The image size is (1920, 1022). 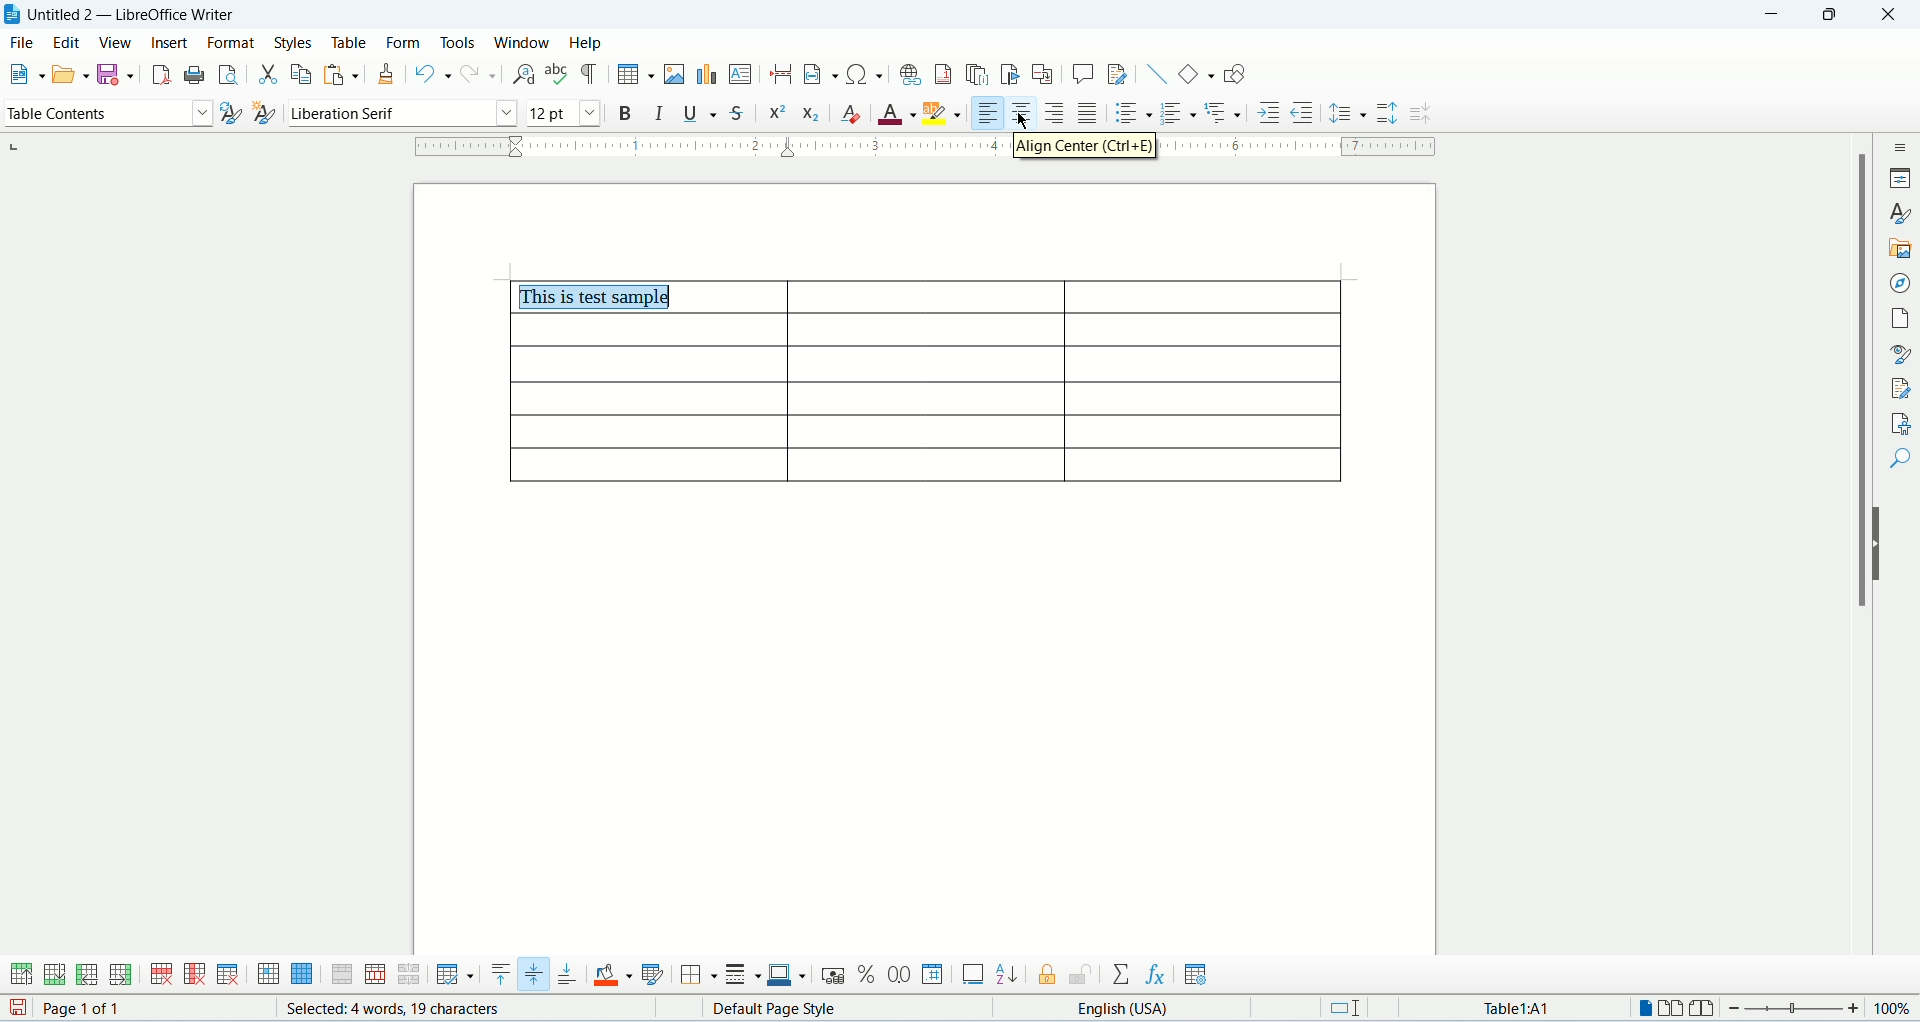 What do you see at coordinates (788, 1009) in the screenshot?
I see `page style` at bounding box center [788, 1009].